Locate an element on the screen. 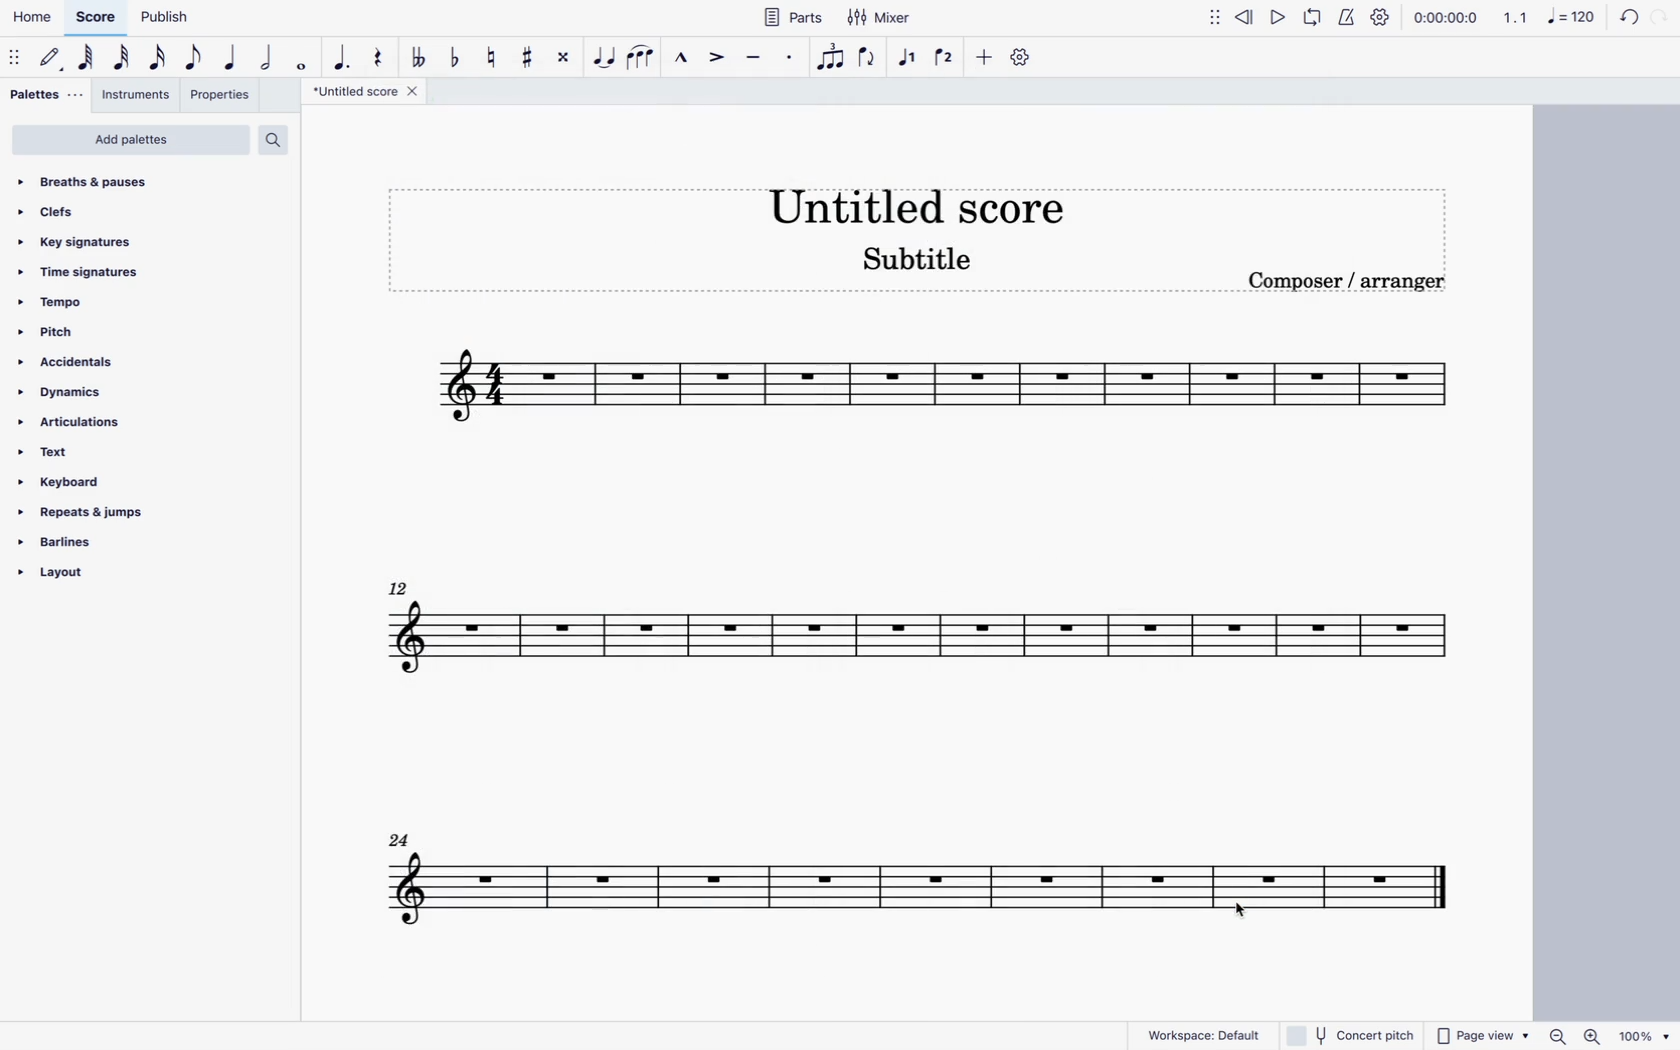 Image resolution: width=1680 pixels, height=1050 pixels. palettes is located at coordinates (47, 94).